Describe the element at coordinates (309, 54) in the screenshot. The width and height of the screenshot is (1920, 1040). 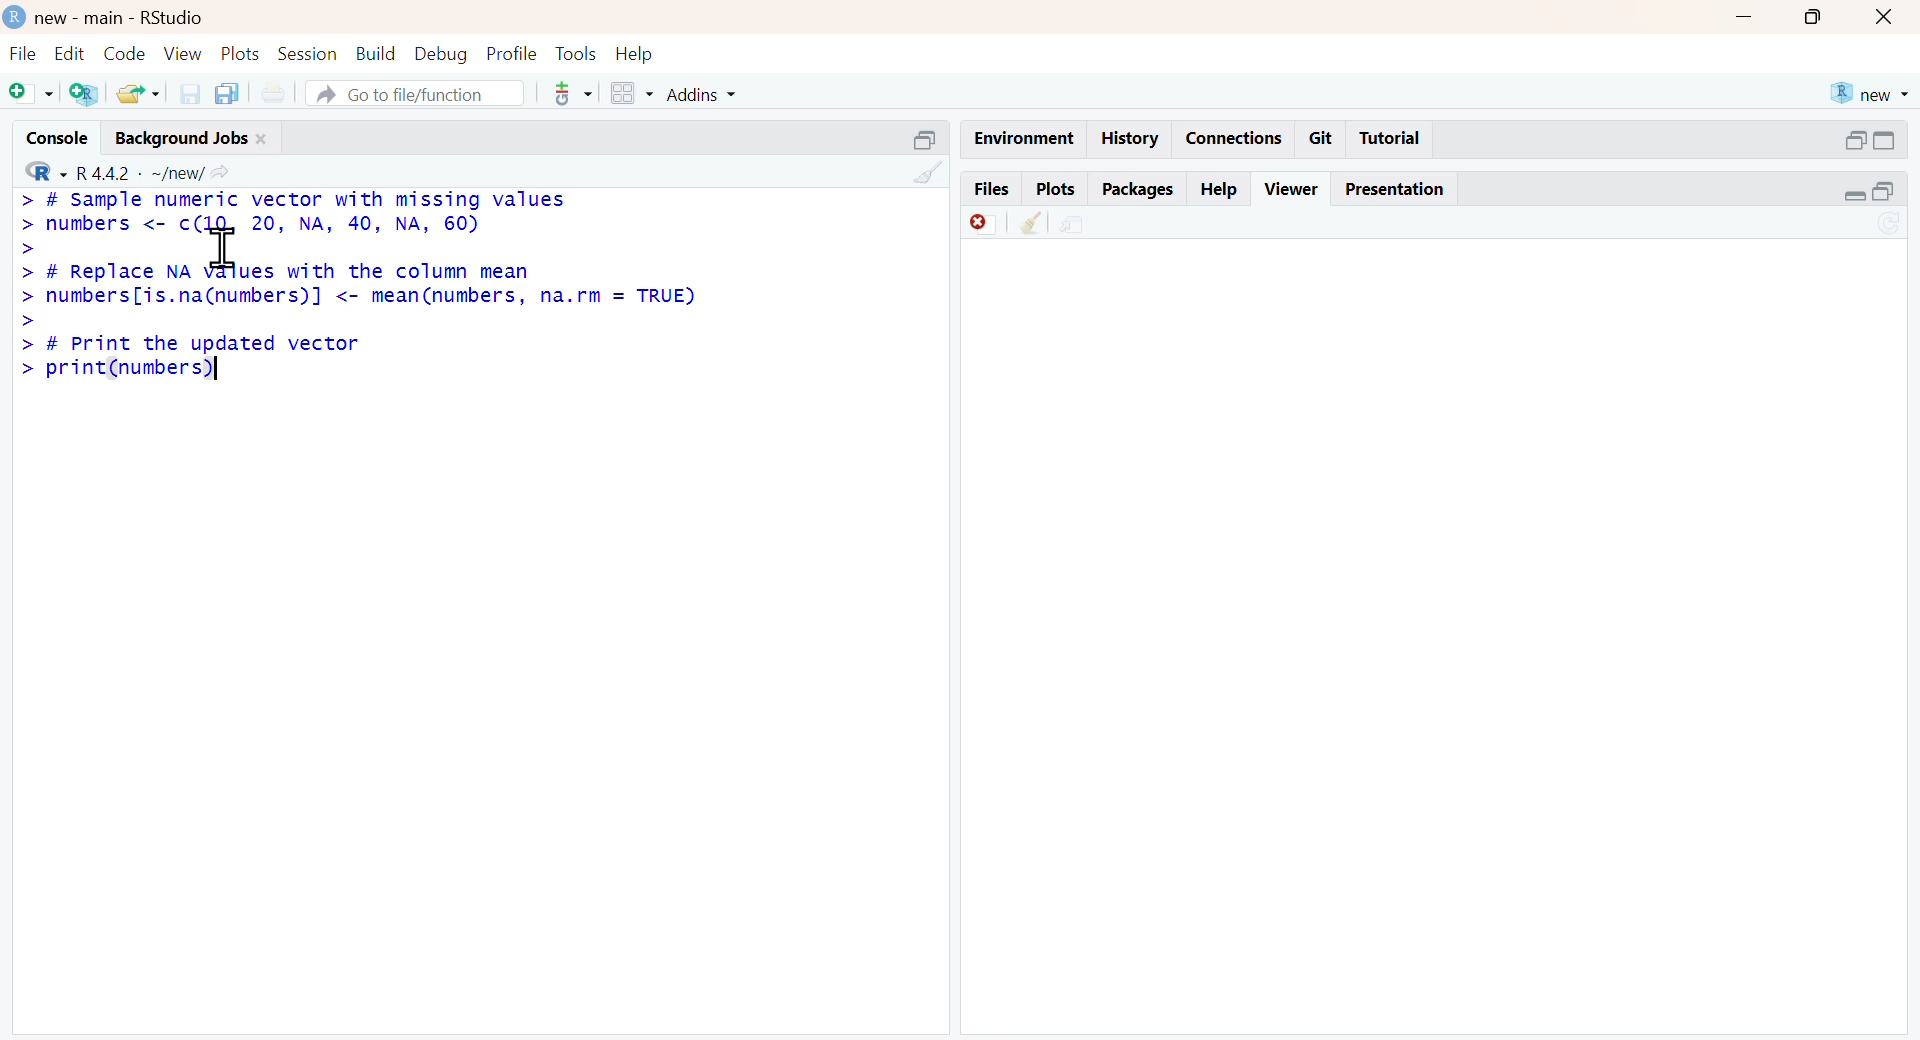
I see `session` at that location.